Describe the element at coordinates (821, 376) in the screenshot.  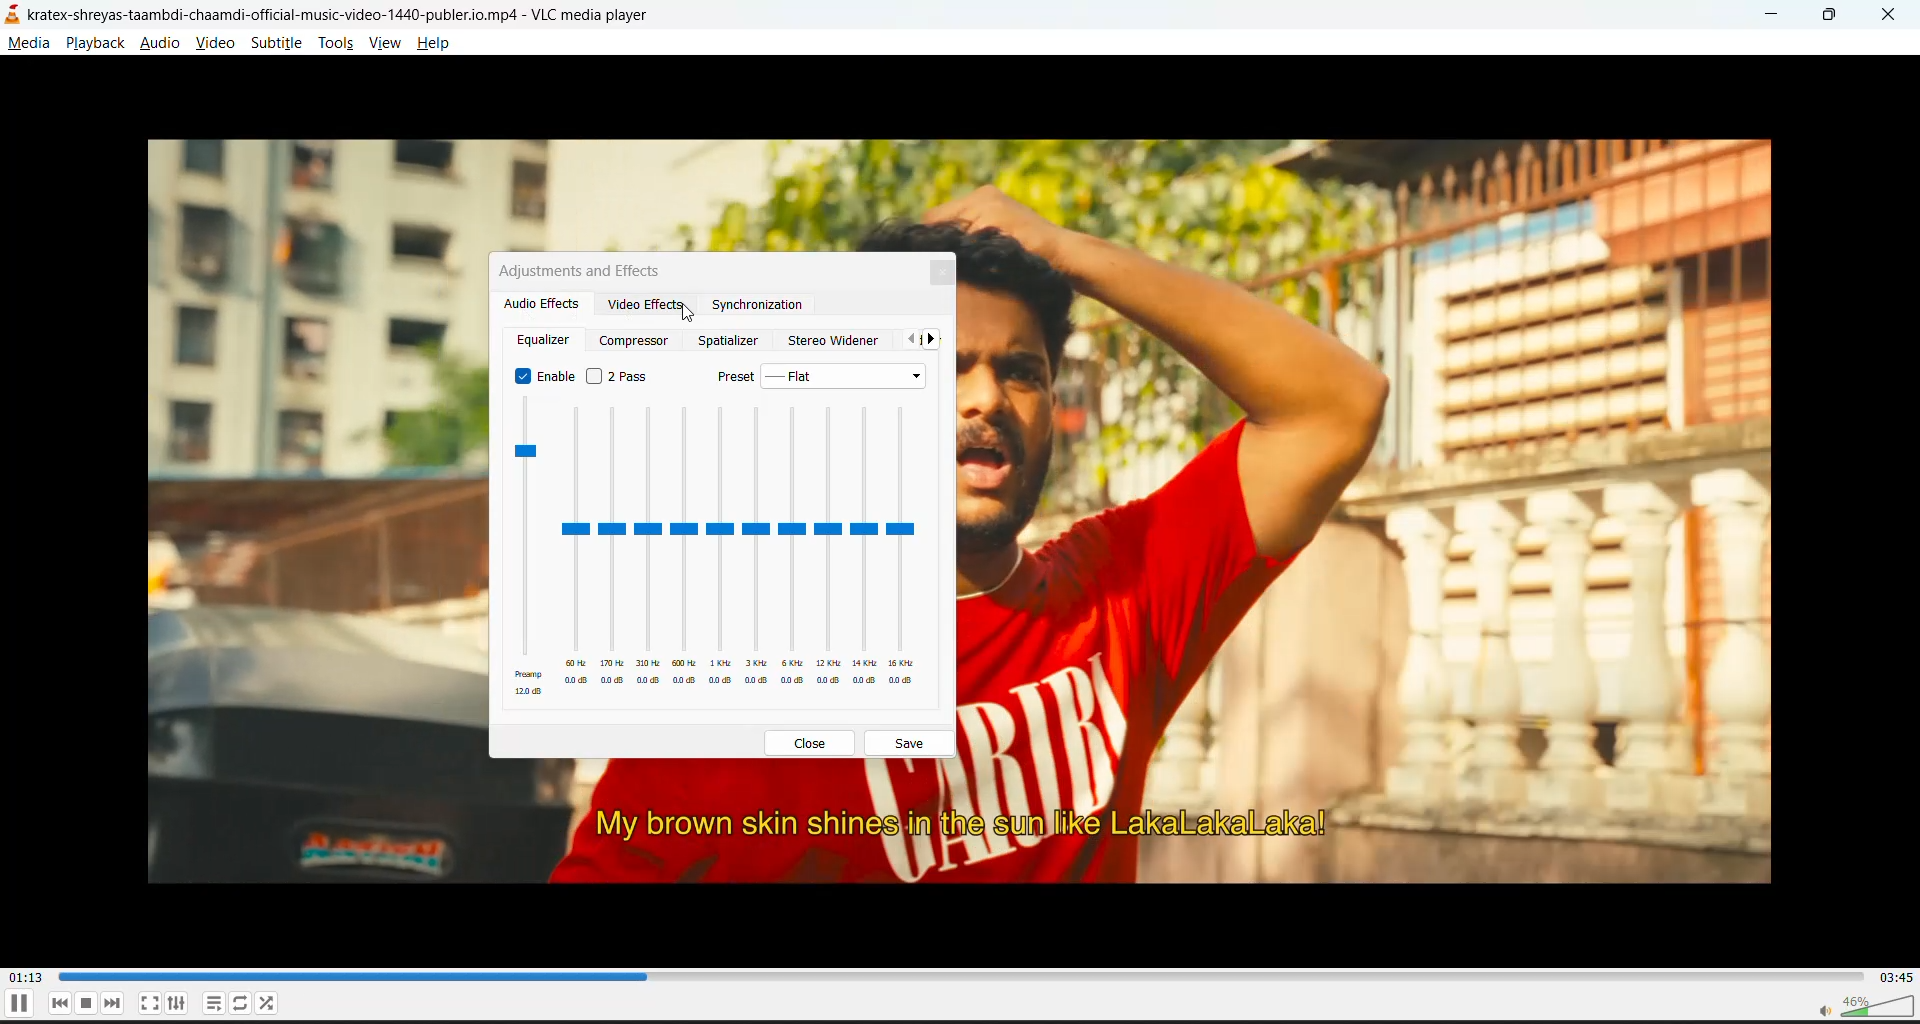
I see `preset` at that location.